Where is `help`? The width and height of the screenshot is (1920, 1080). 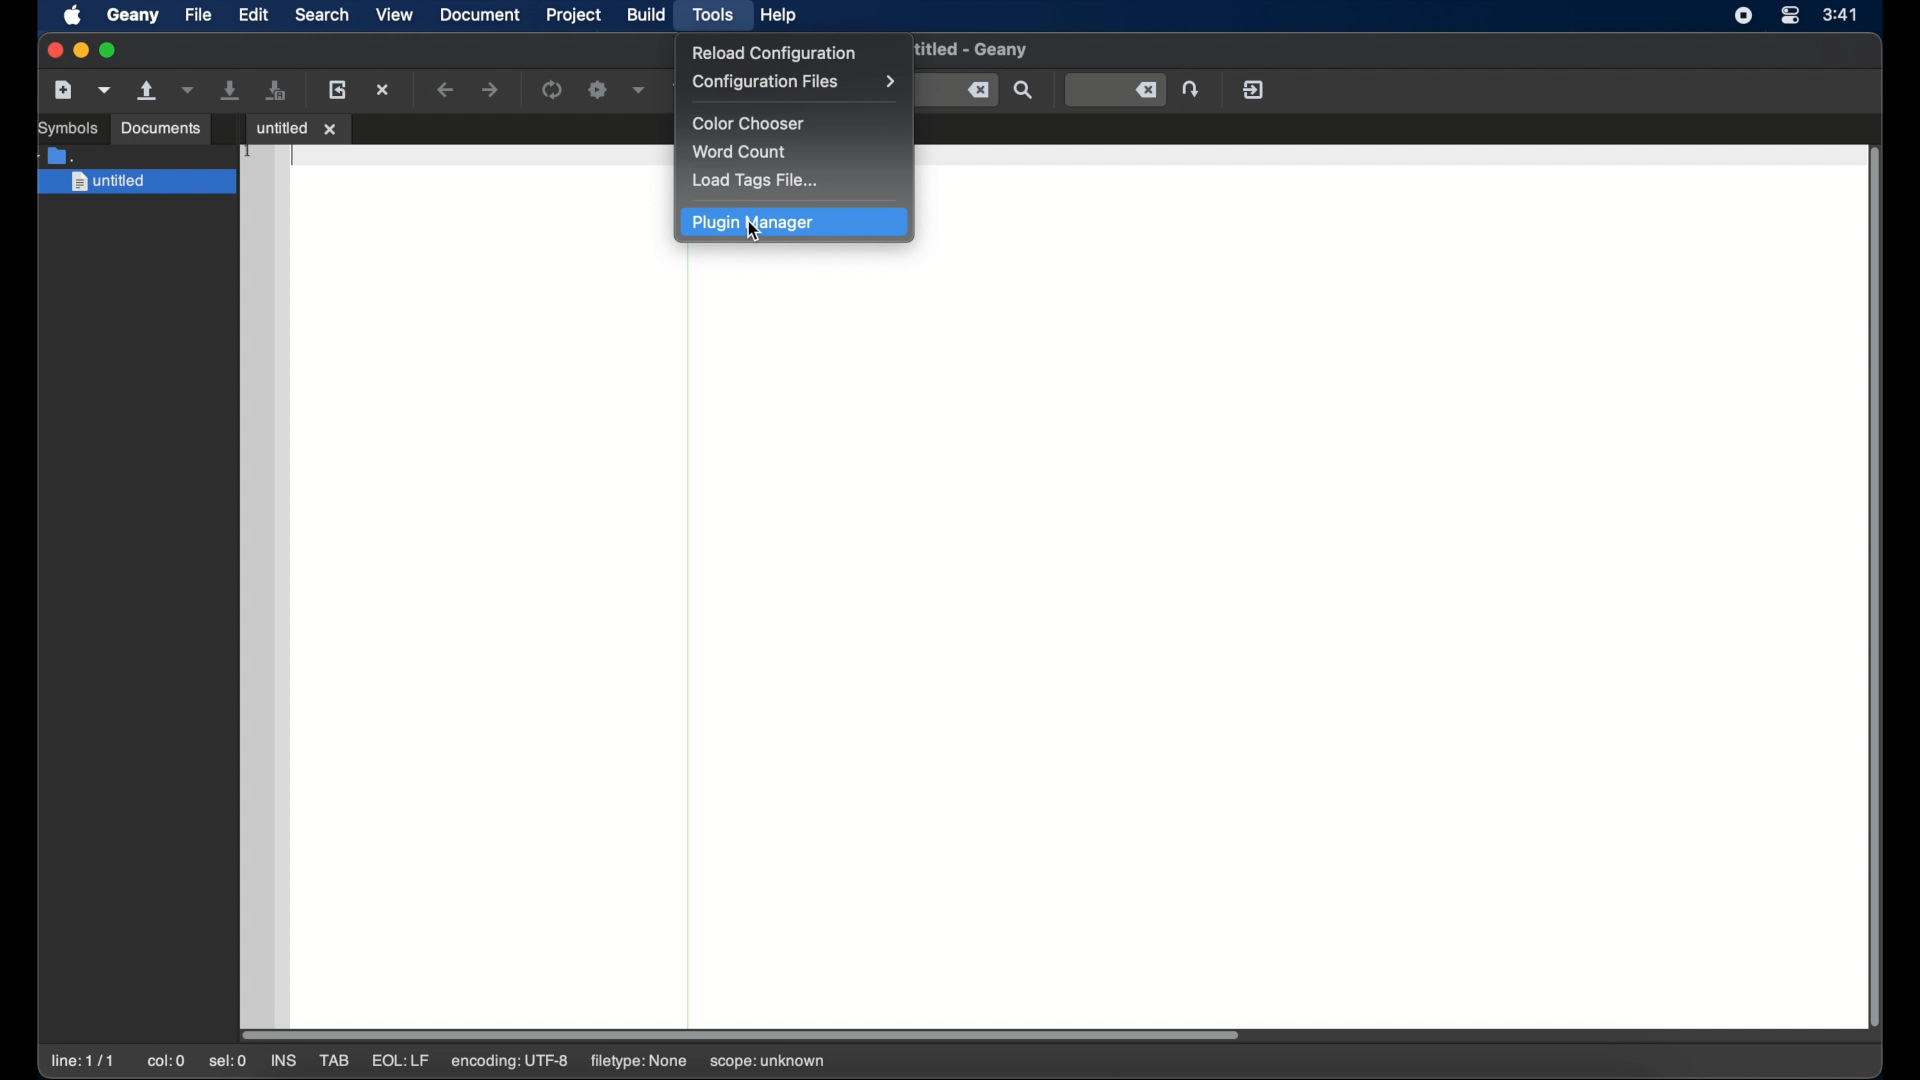 help is located at coordinates (779, 15).